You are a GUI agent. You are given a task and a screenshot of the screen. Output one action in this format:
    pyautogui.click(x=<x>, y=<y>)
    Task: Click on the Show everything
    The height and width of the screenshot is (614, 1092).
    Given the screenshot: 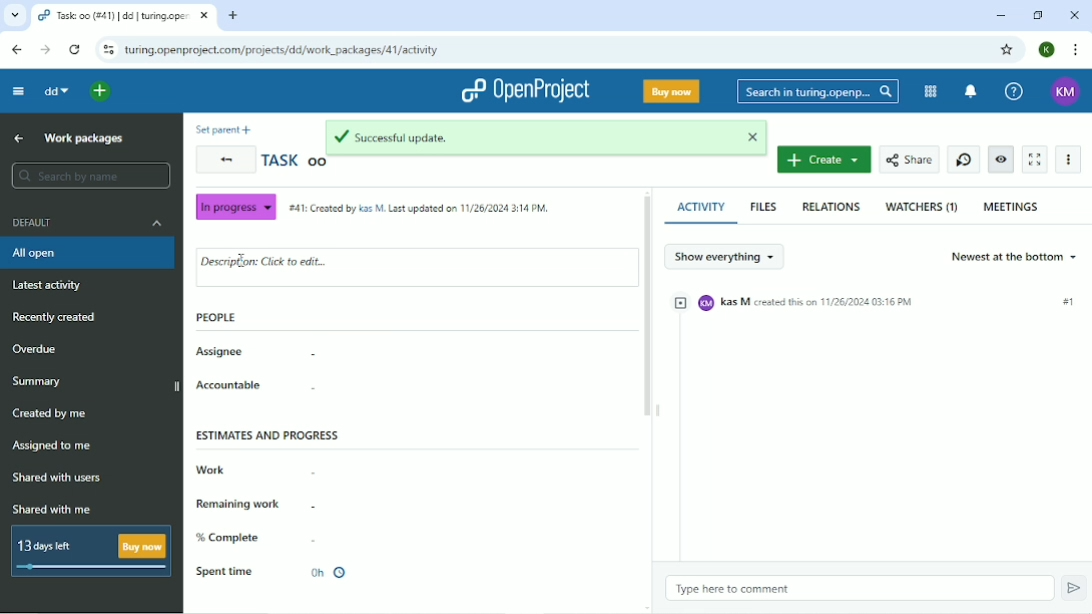 What is the action you would take?
    pyautogui.click(x=725, y=255)
    